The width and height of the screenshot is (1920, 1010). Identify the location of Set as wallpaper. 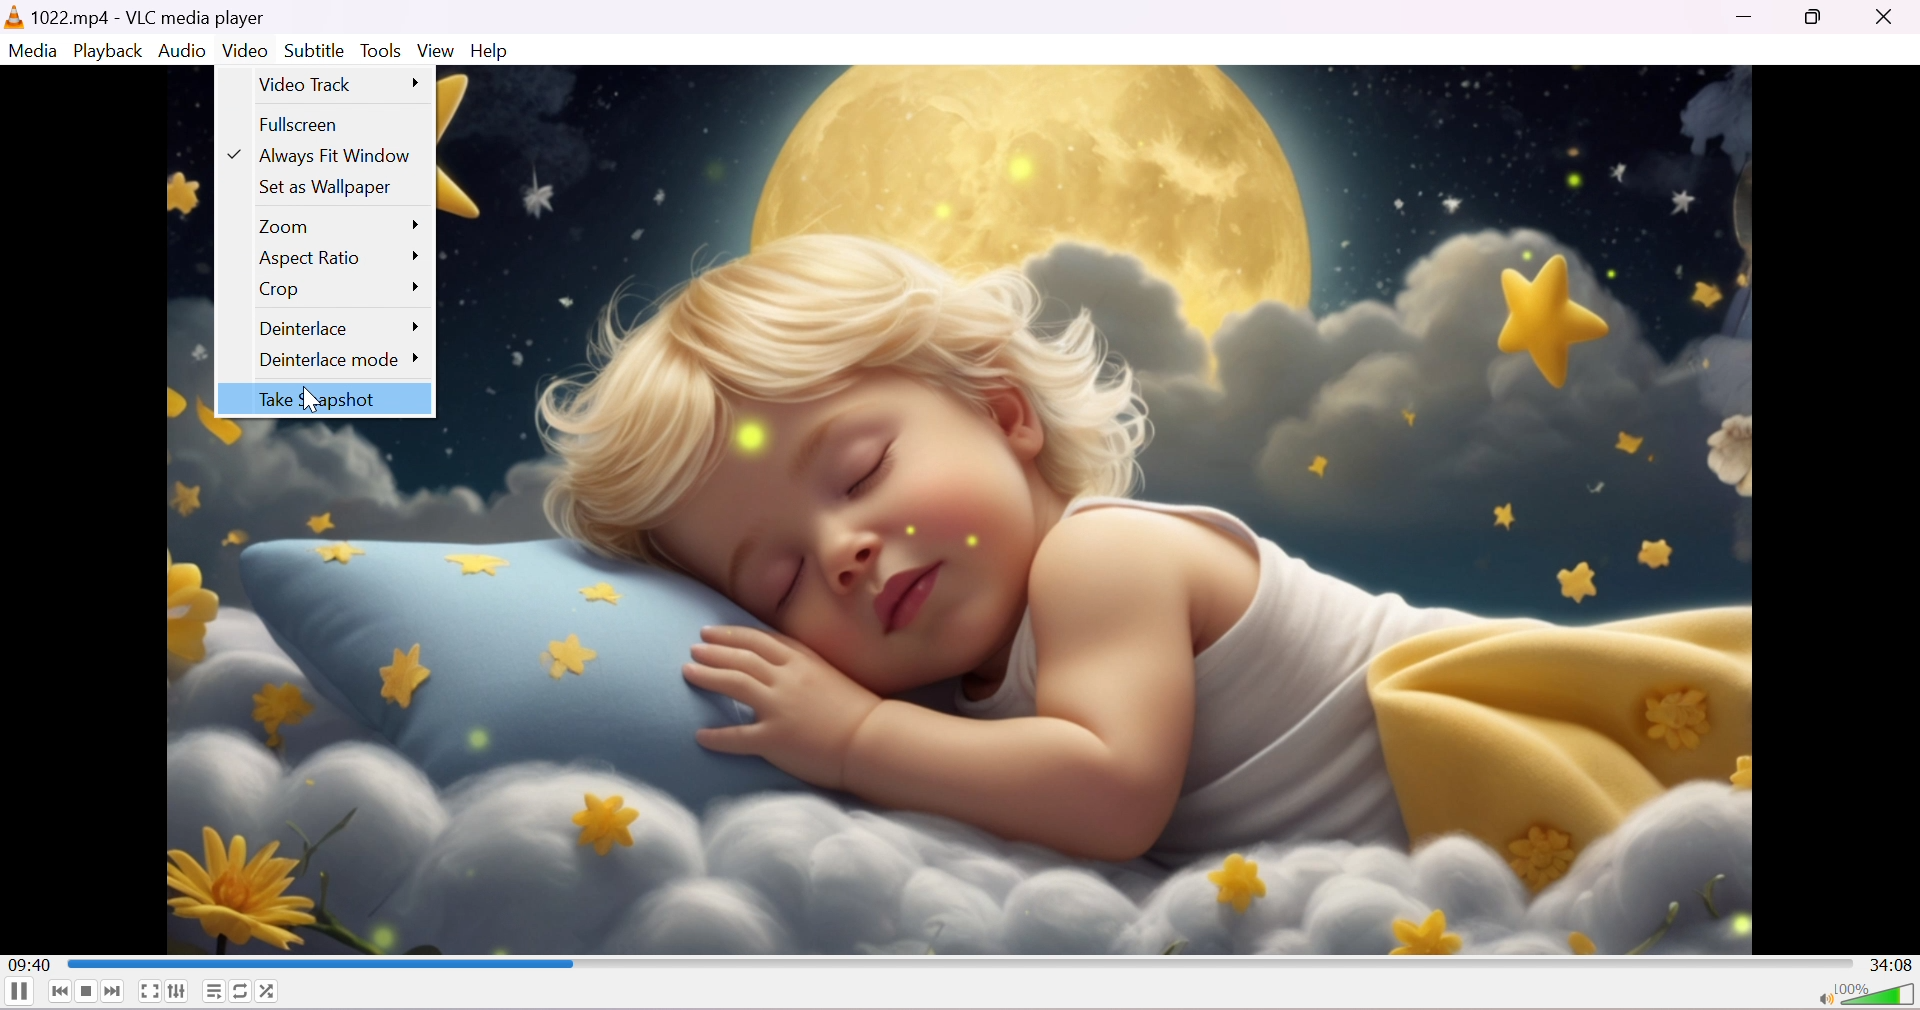
(323, 189).